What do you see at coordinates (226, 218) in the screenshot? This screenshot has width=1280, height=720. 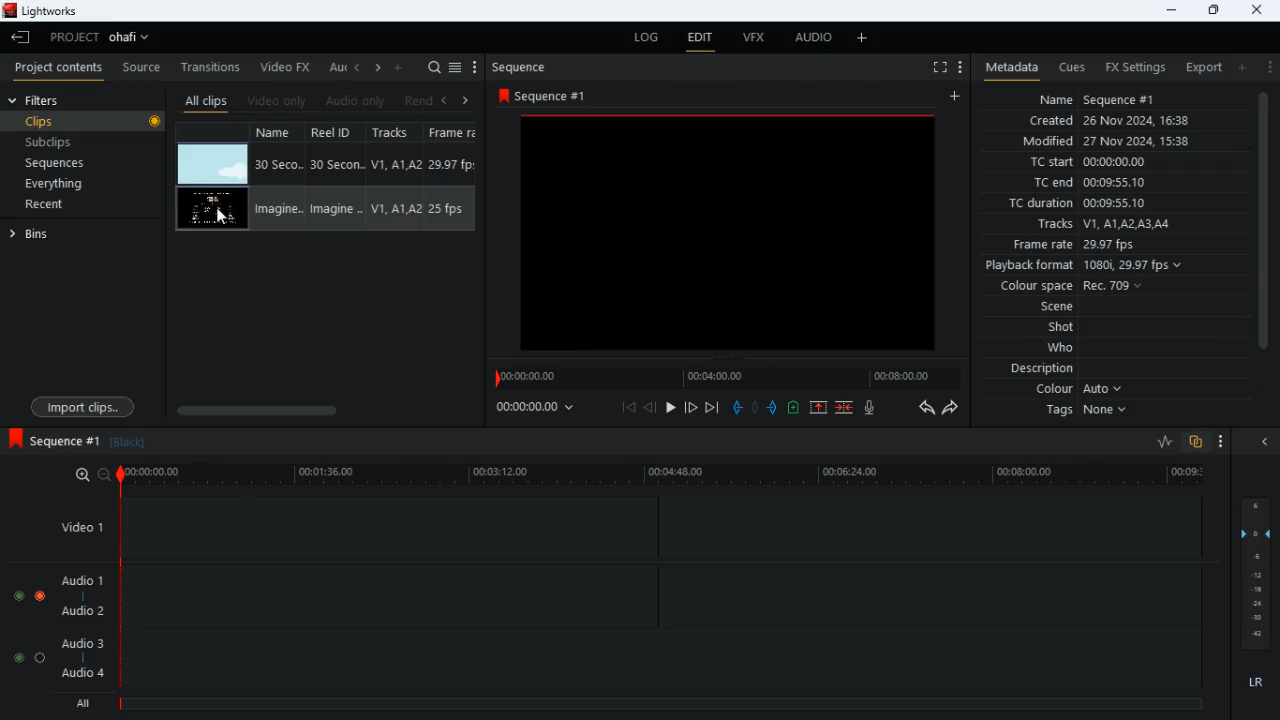 I see `cursor` at bounding box center [226, 218].